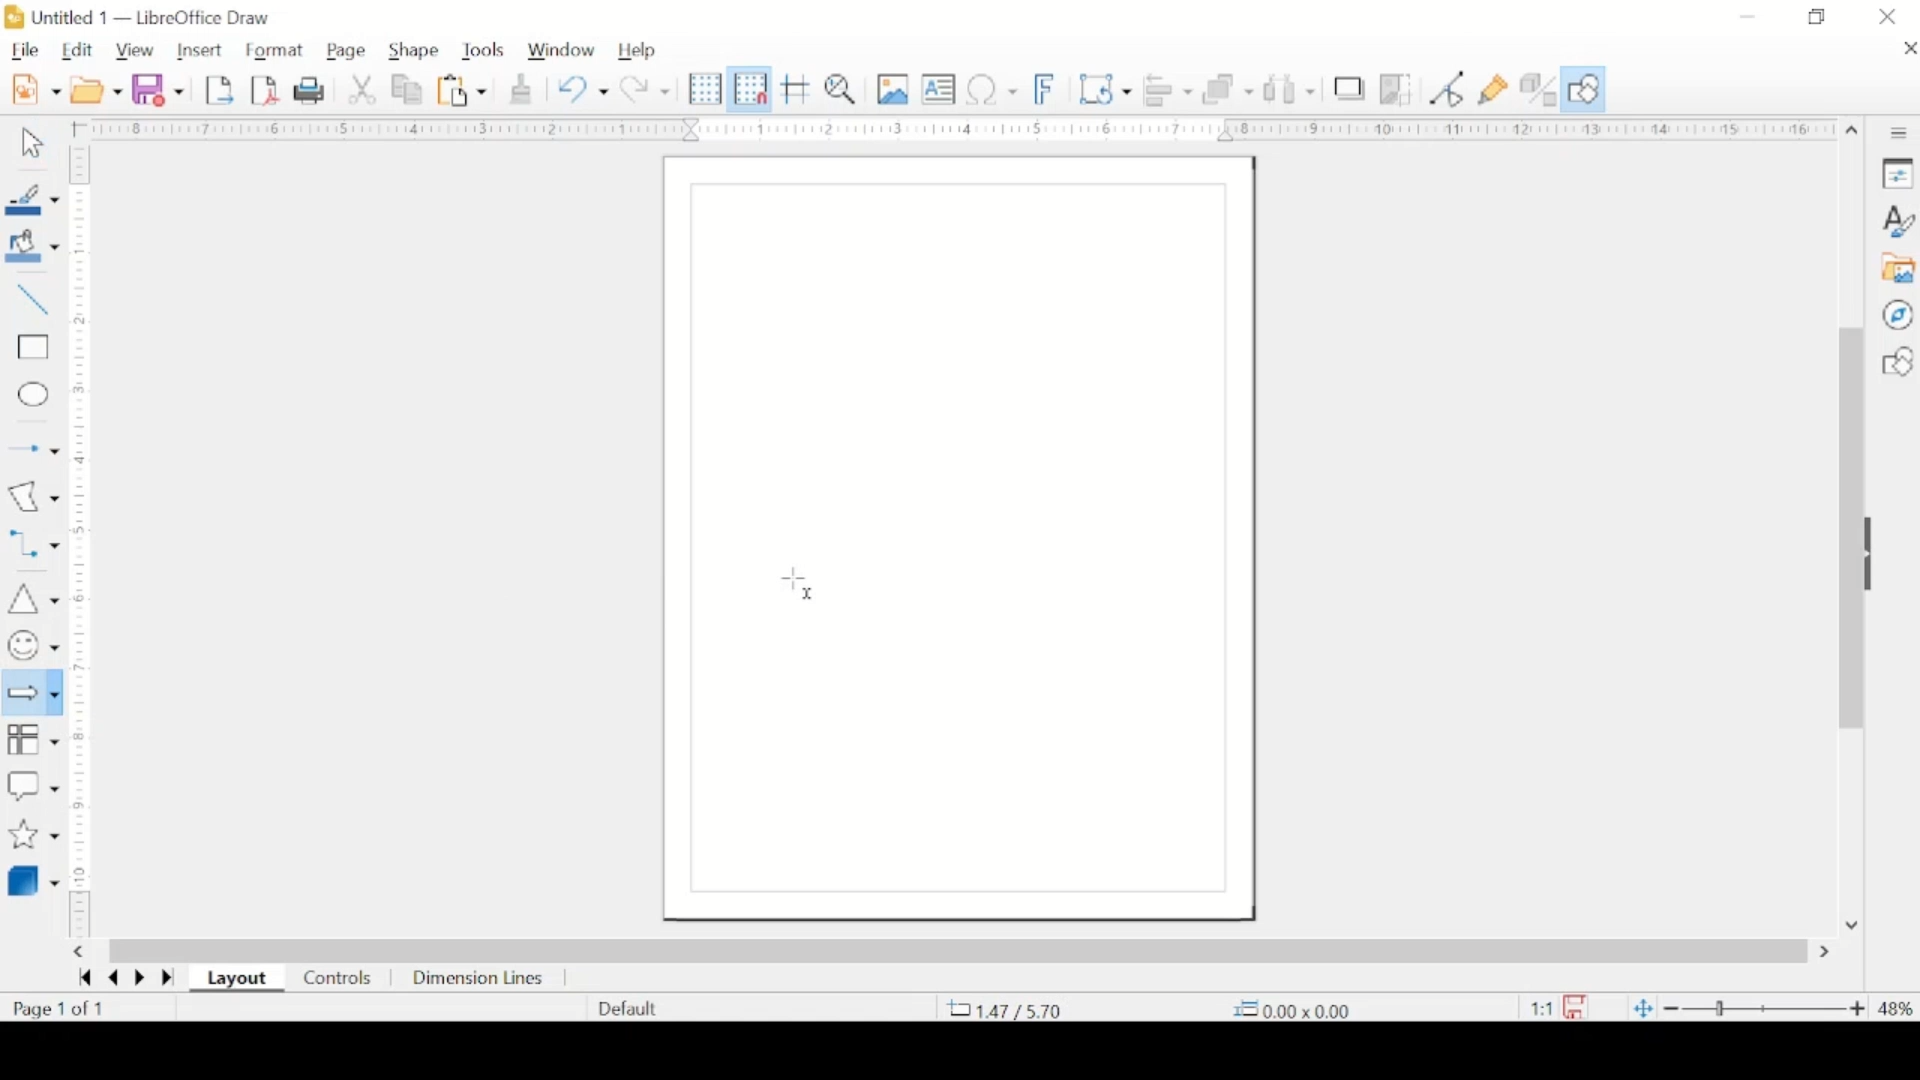 Image resolution: width=1920 pixels, height=1080 pixels. I want to click on snap to grid, so click(750, 88).